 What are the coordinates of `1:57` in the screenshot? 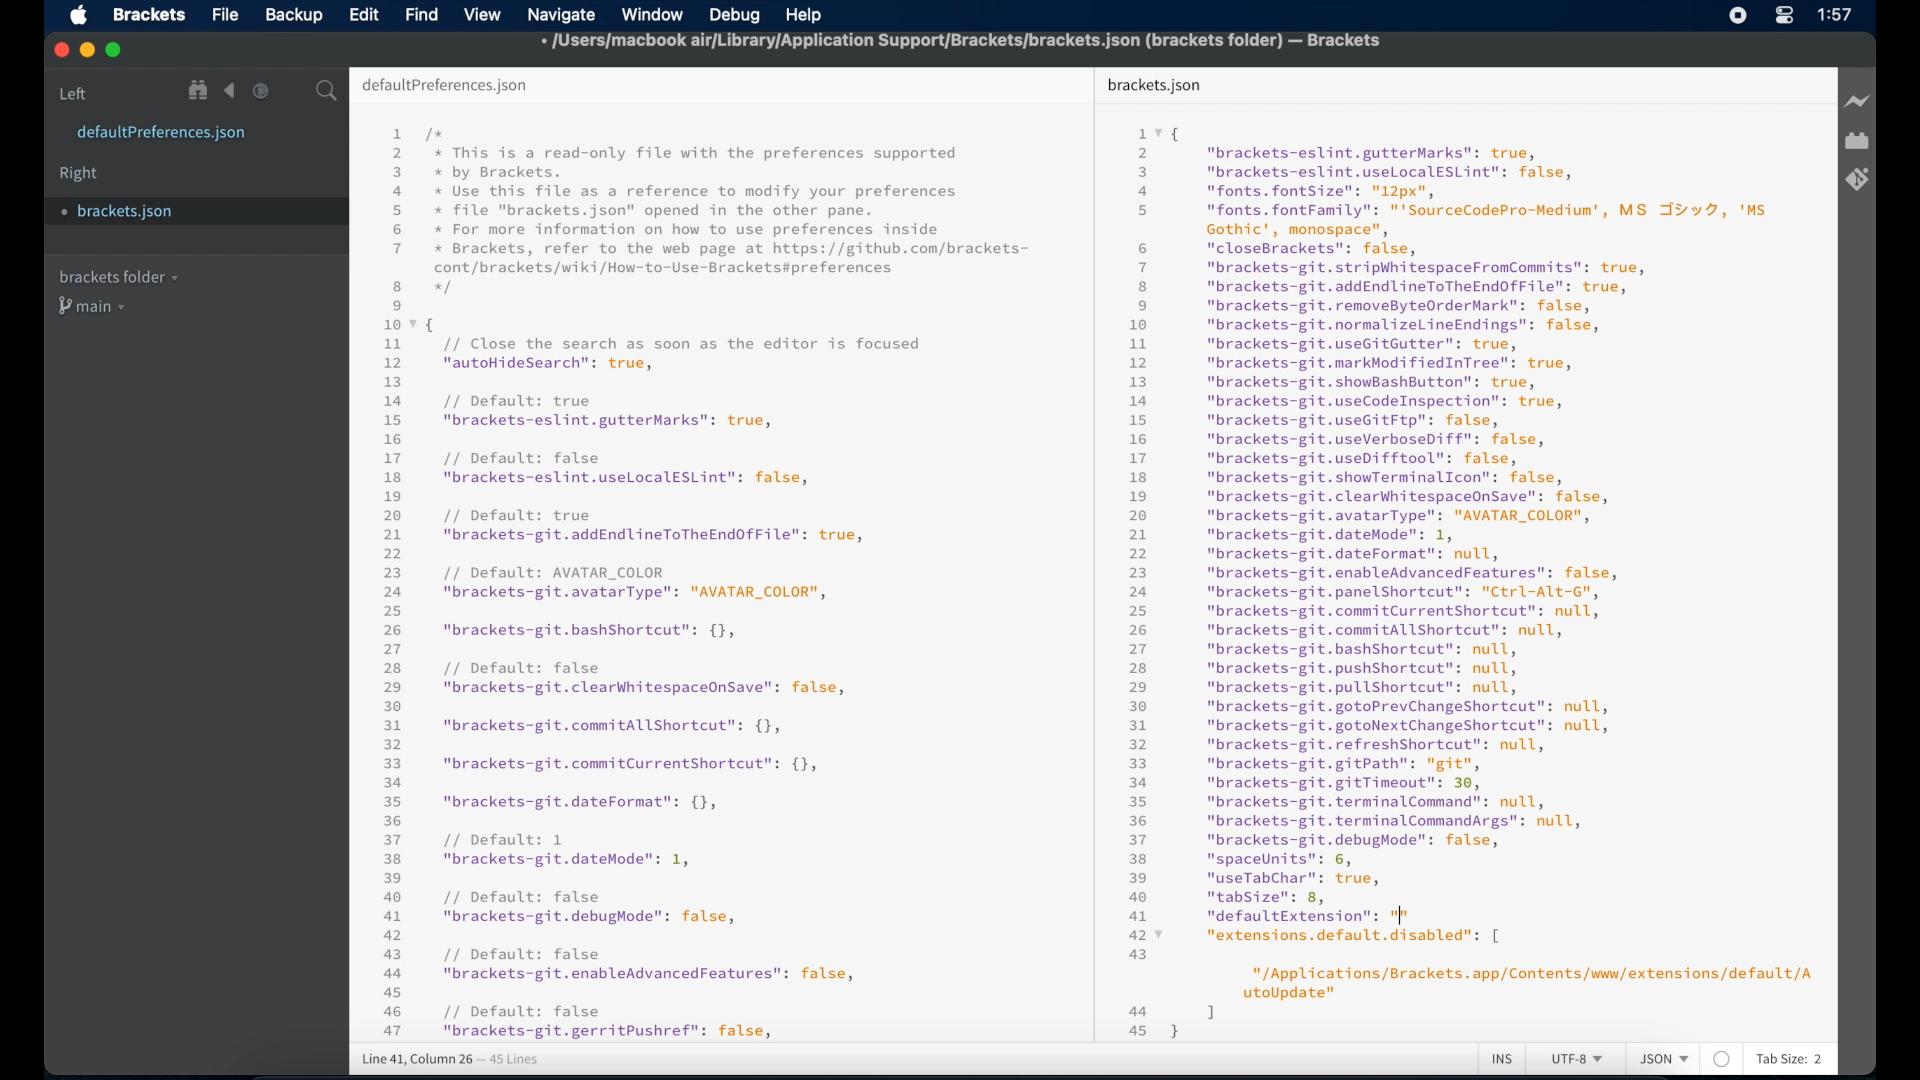 It's located at (1837, 15).